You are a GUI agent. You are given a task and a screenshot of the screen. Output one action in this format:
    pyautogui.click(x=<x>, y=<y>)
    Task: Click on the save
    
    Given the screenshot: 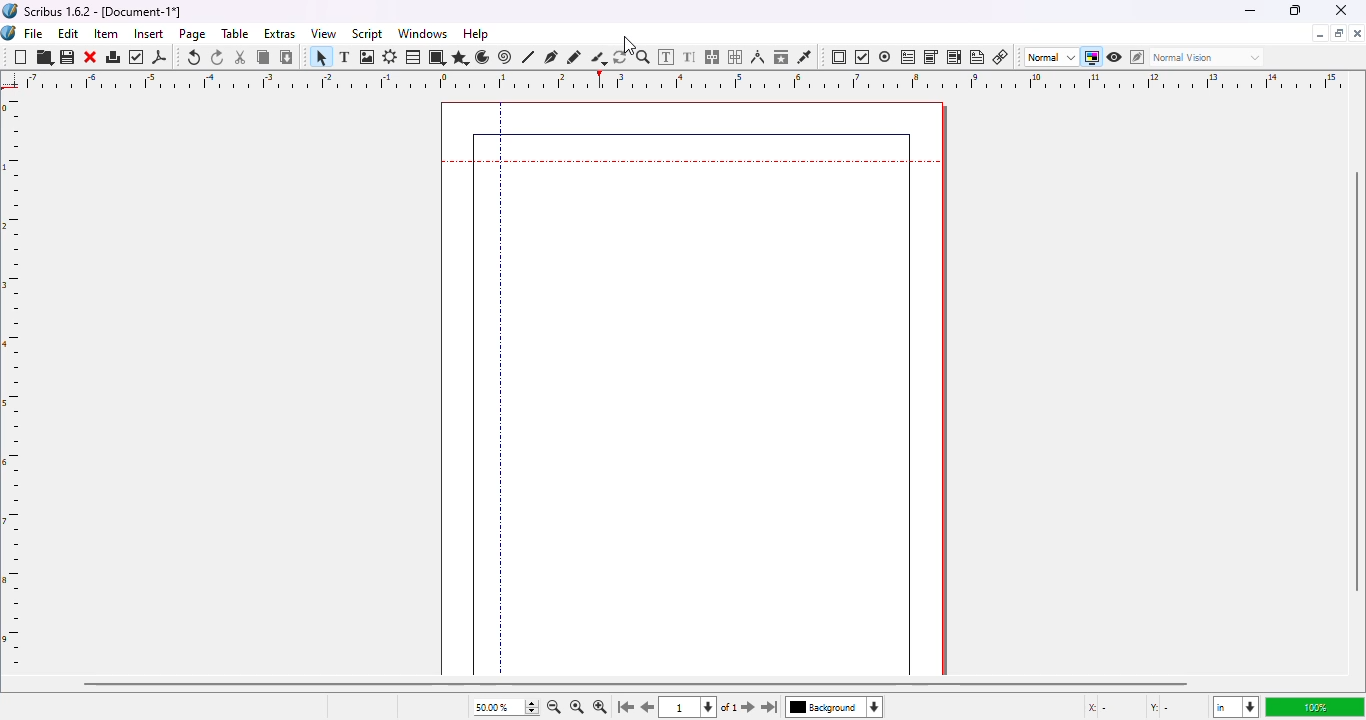 What is the action you would take?
    pyautogui.click(x=68, y=58)
    